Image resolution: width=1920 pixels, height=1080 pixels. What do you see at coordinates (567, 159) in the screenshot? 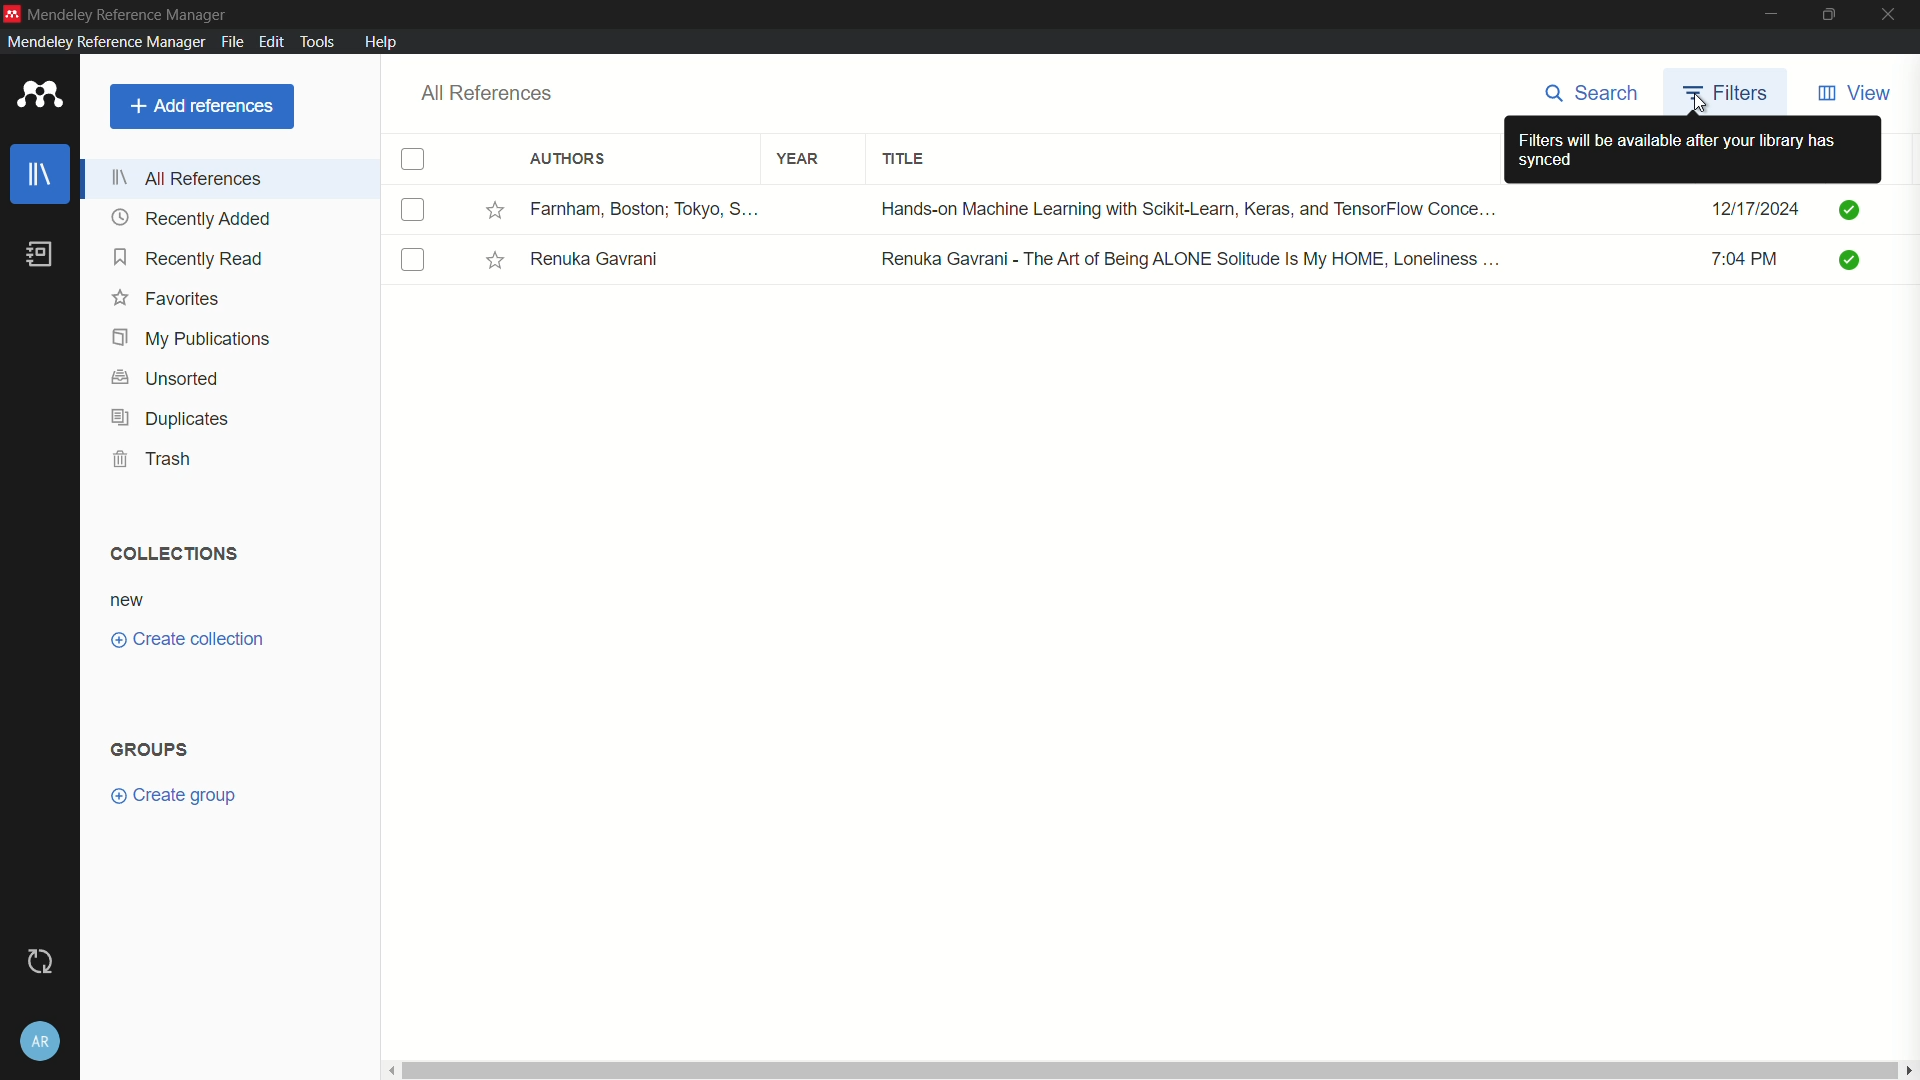
I see `authors` at bounding box center [567, 159].